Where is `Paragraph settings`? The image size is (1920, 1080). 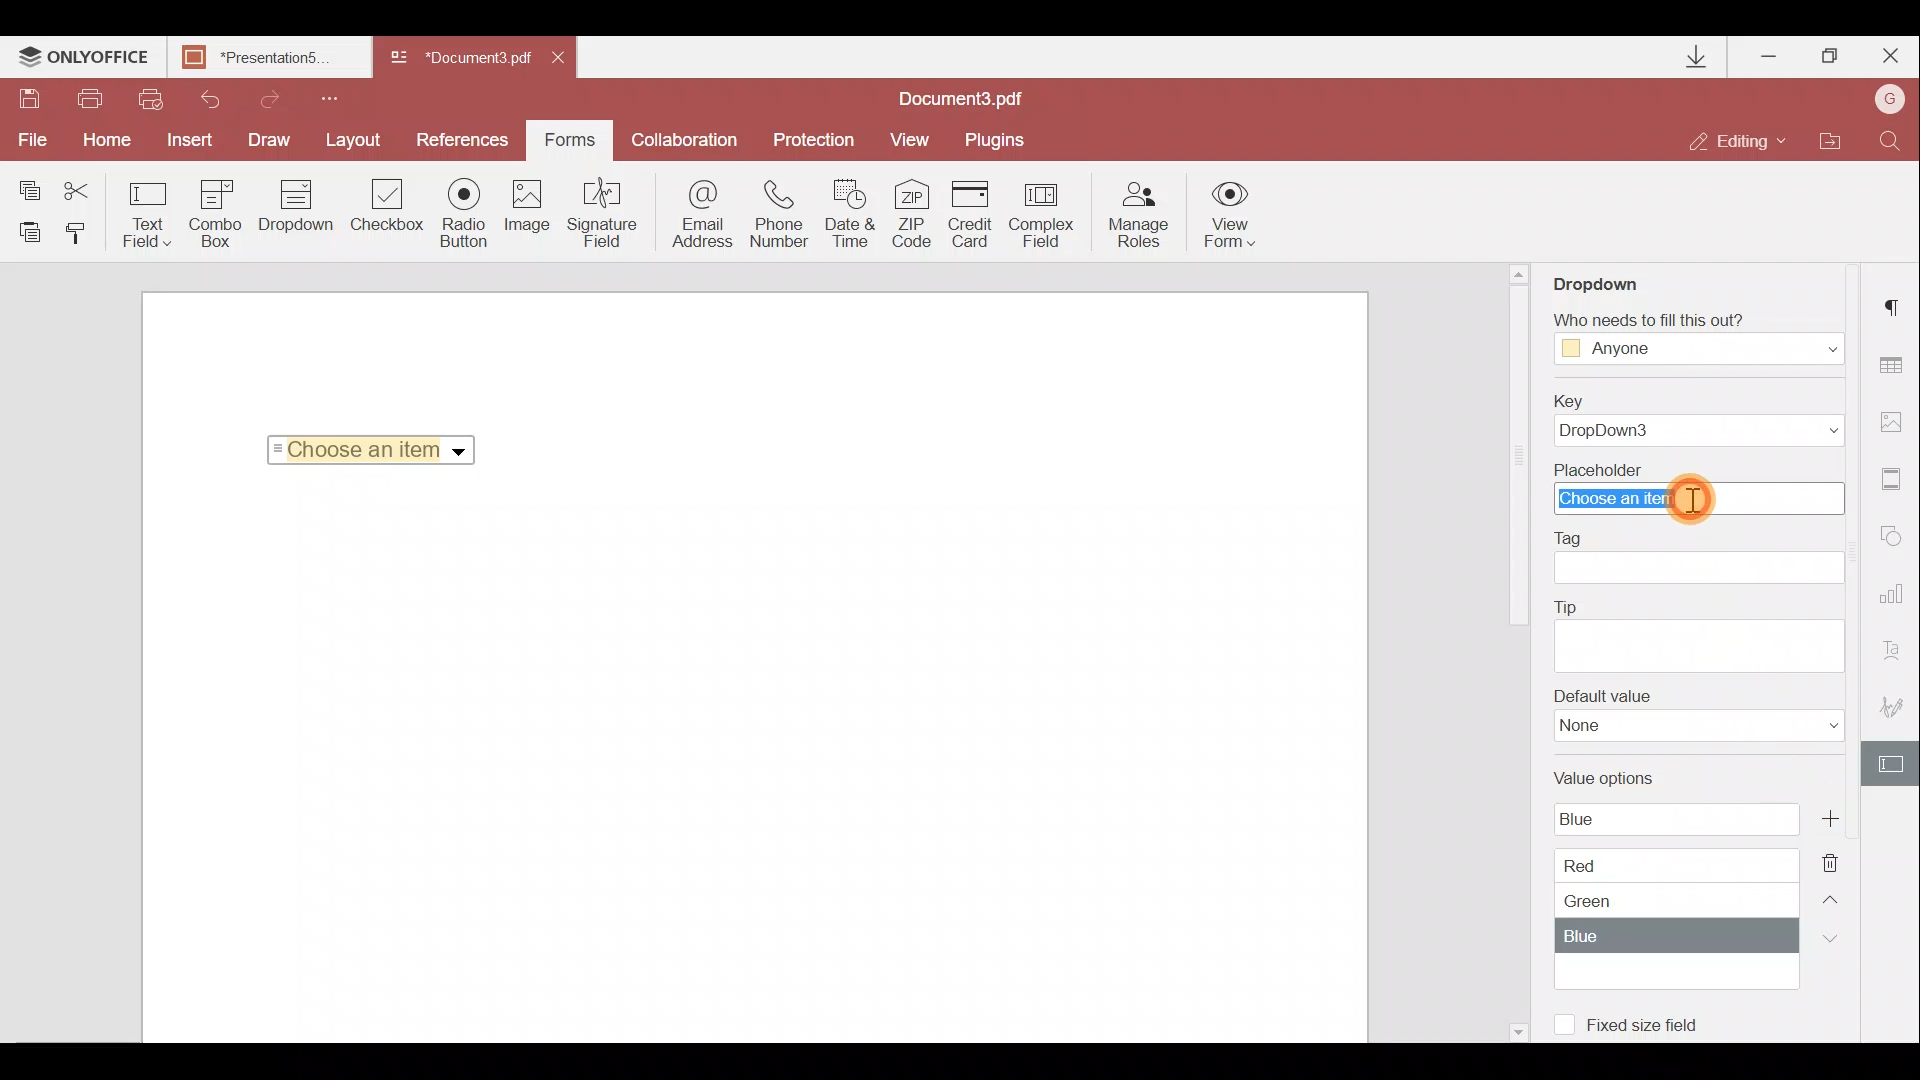 Paragraph settings is located at coordinates (1898, 305).